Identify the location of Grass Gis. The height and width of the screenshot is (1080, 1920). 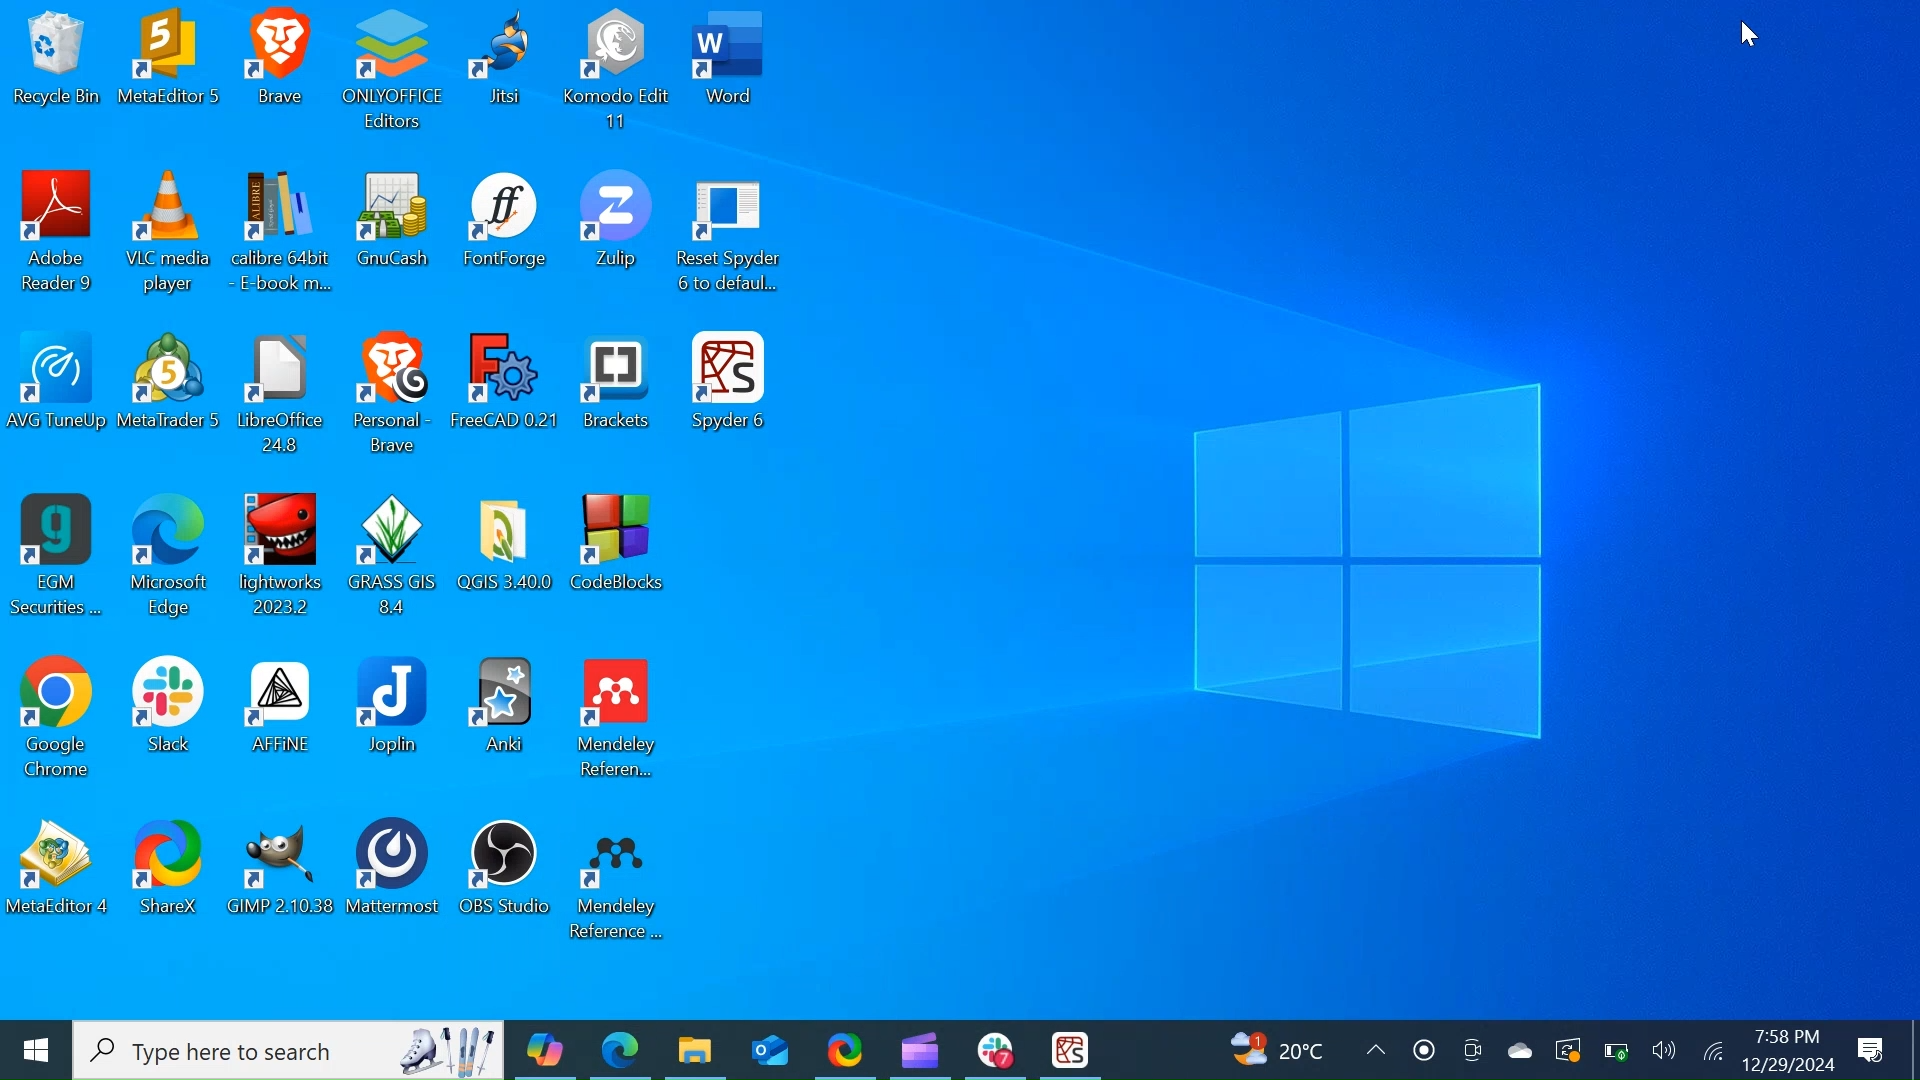
(395, 555).